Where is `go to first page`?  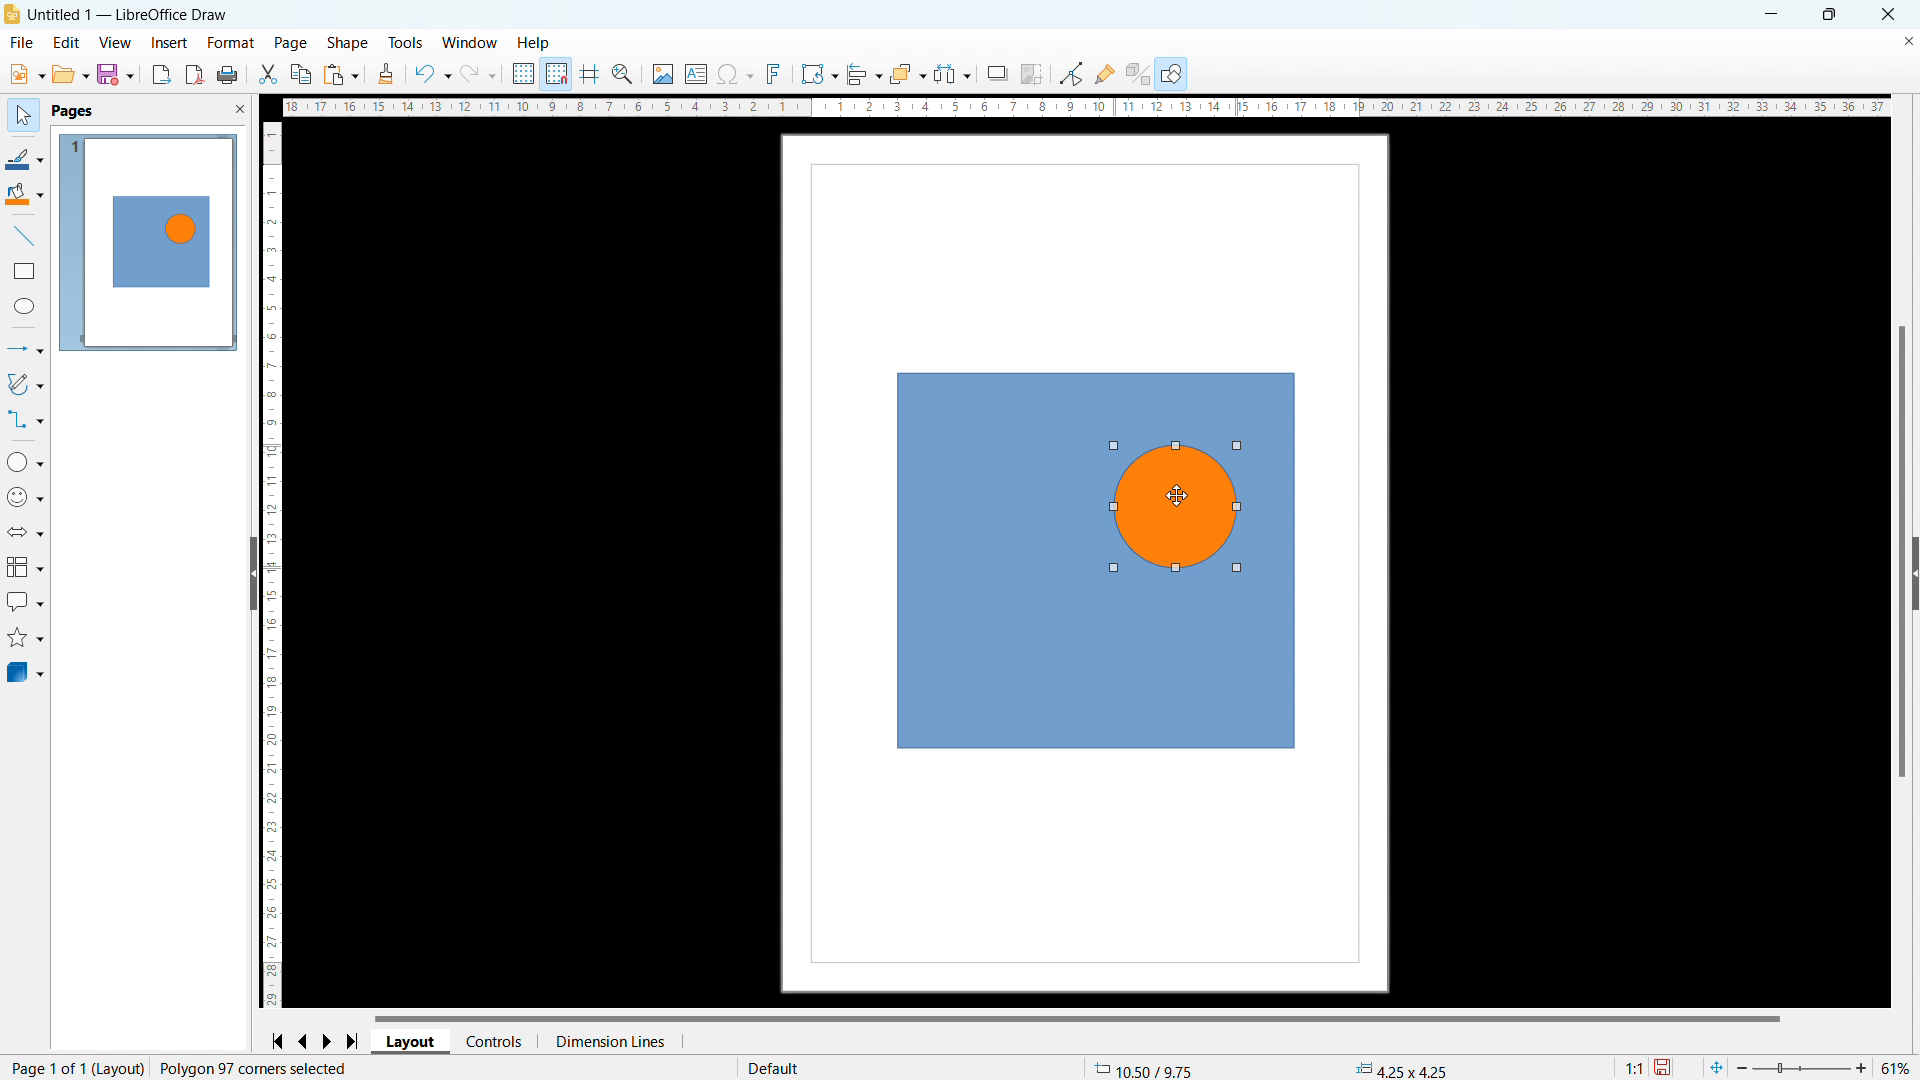 go to first page is located at coordinates (277, 1040).